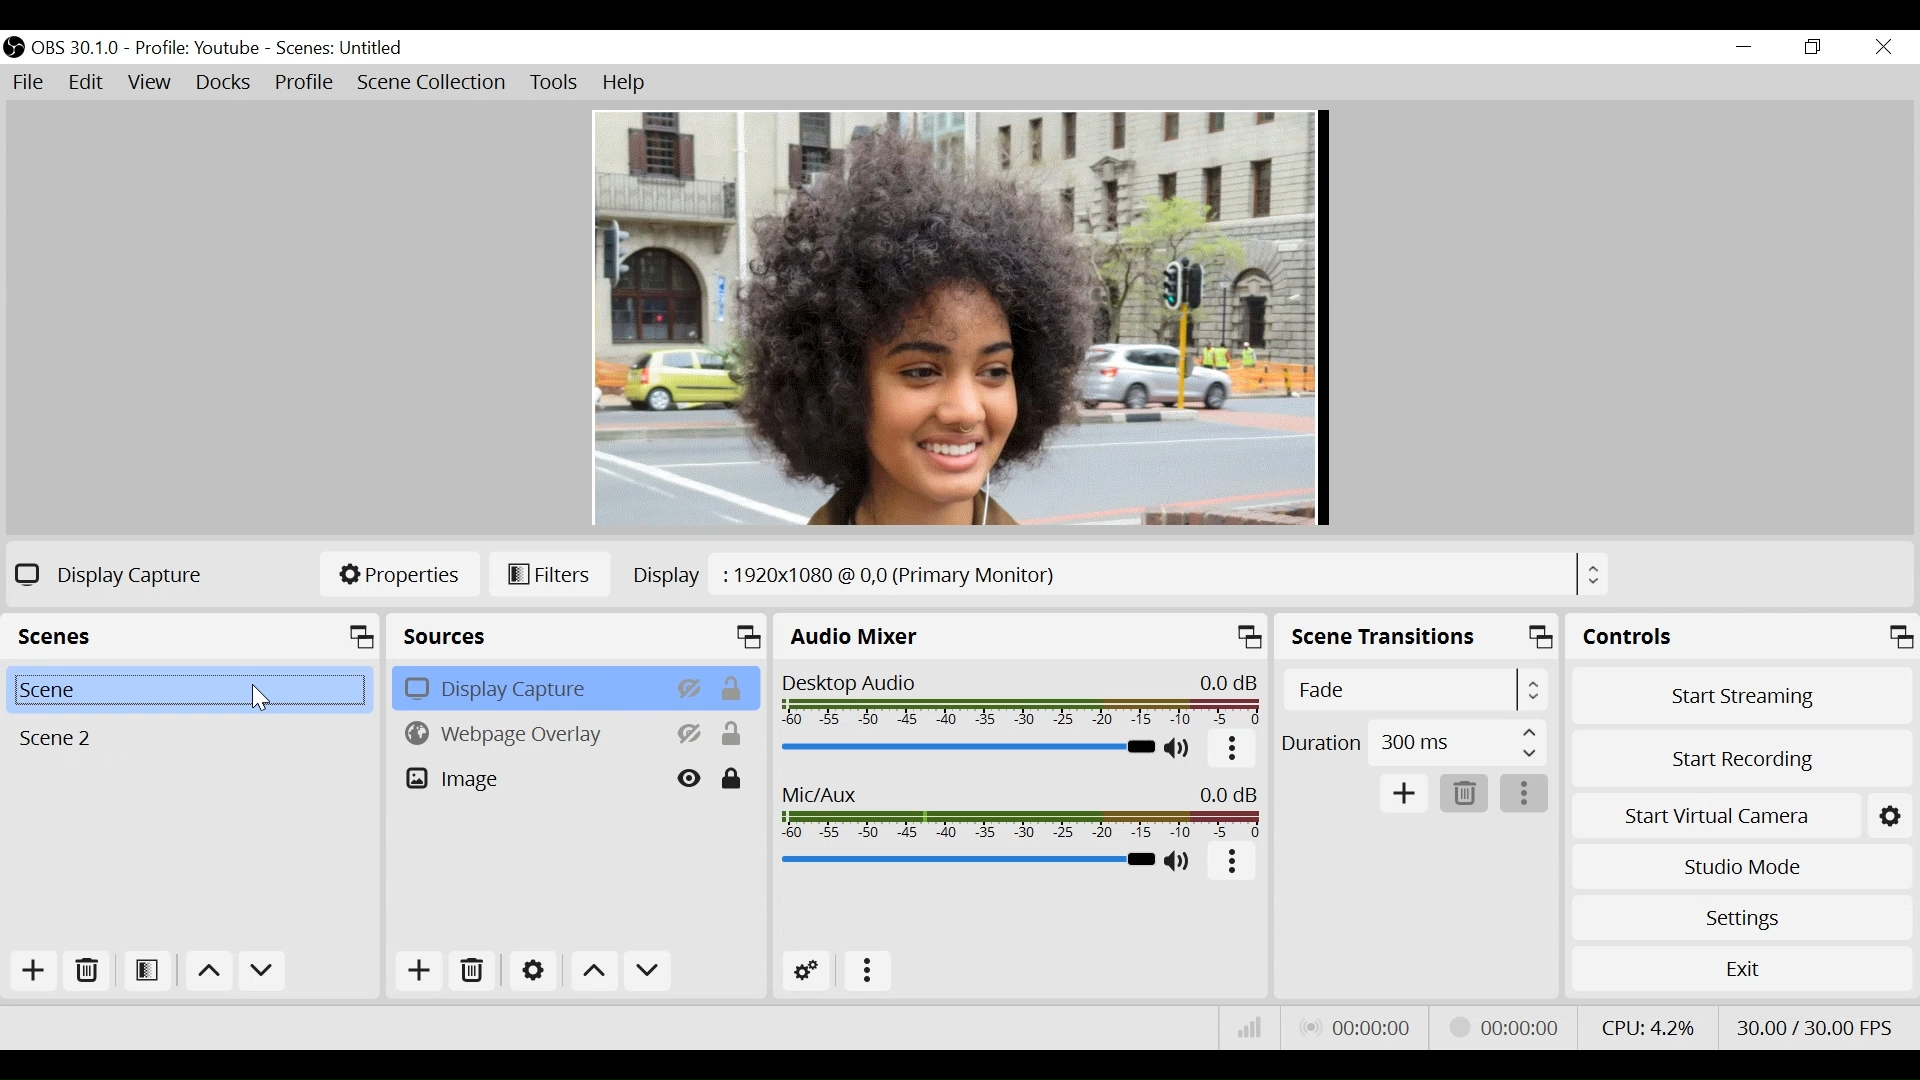 Image resolution: width=1920 pixels, height=1080 pixels. What do you see at coordinates (1510, 1028) in the screenshot?
I see `Streaming Status` at bounding box center [1510, 1028].